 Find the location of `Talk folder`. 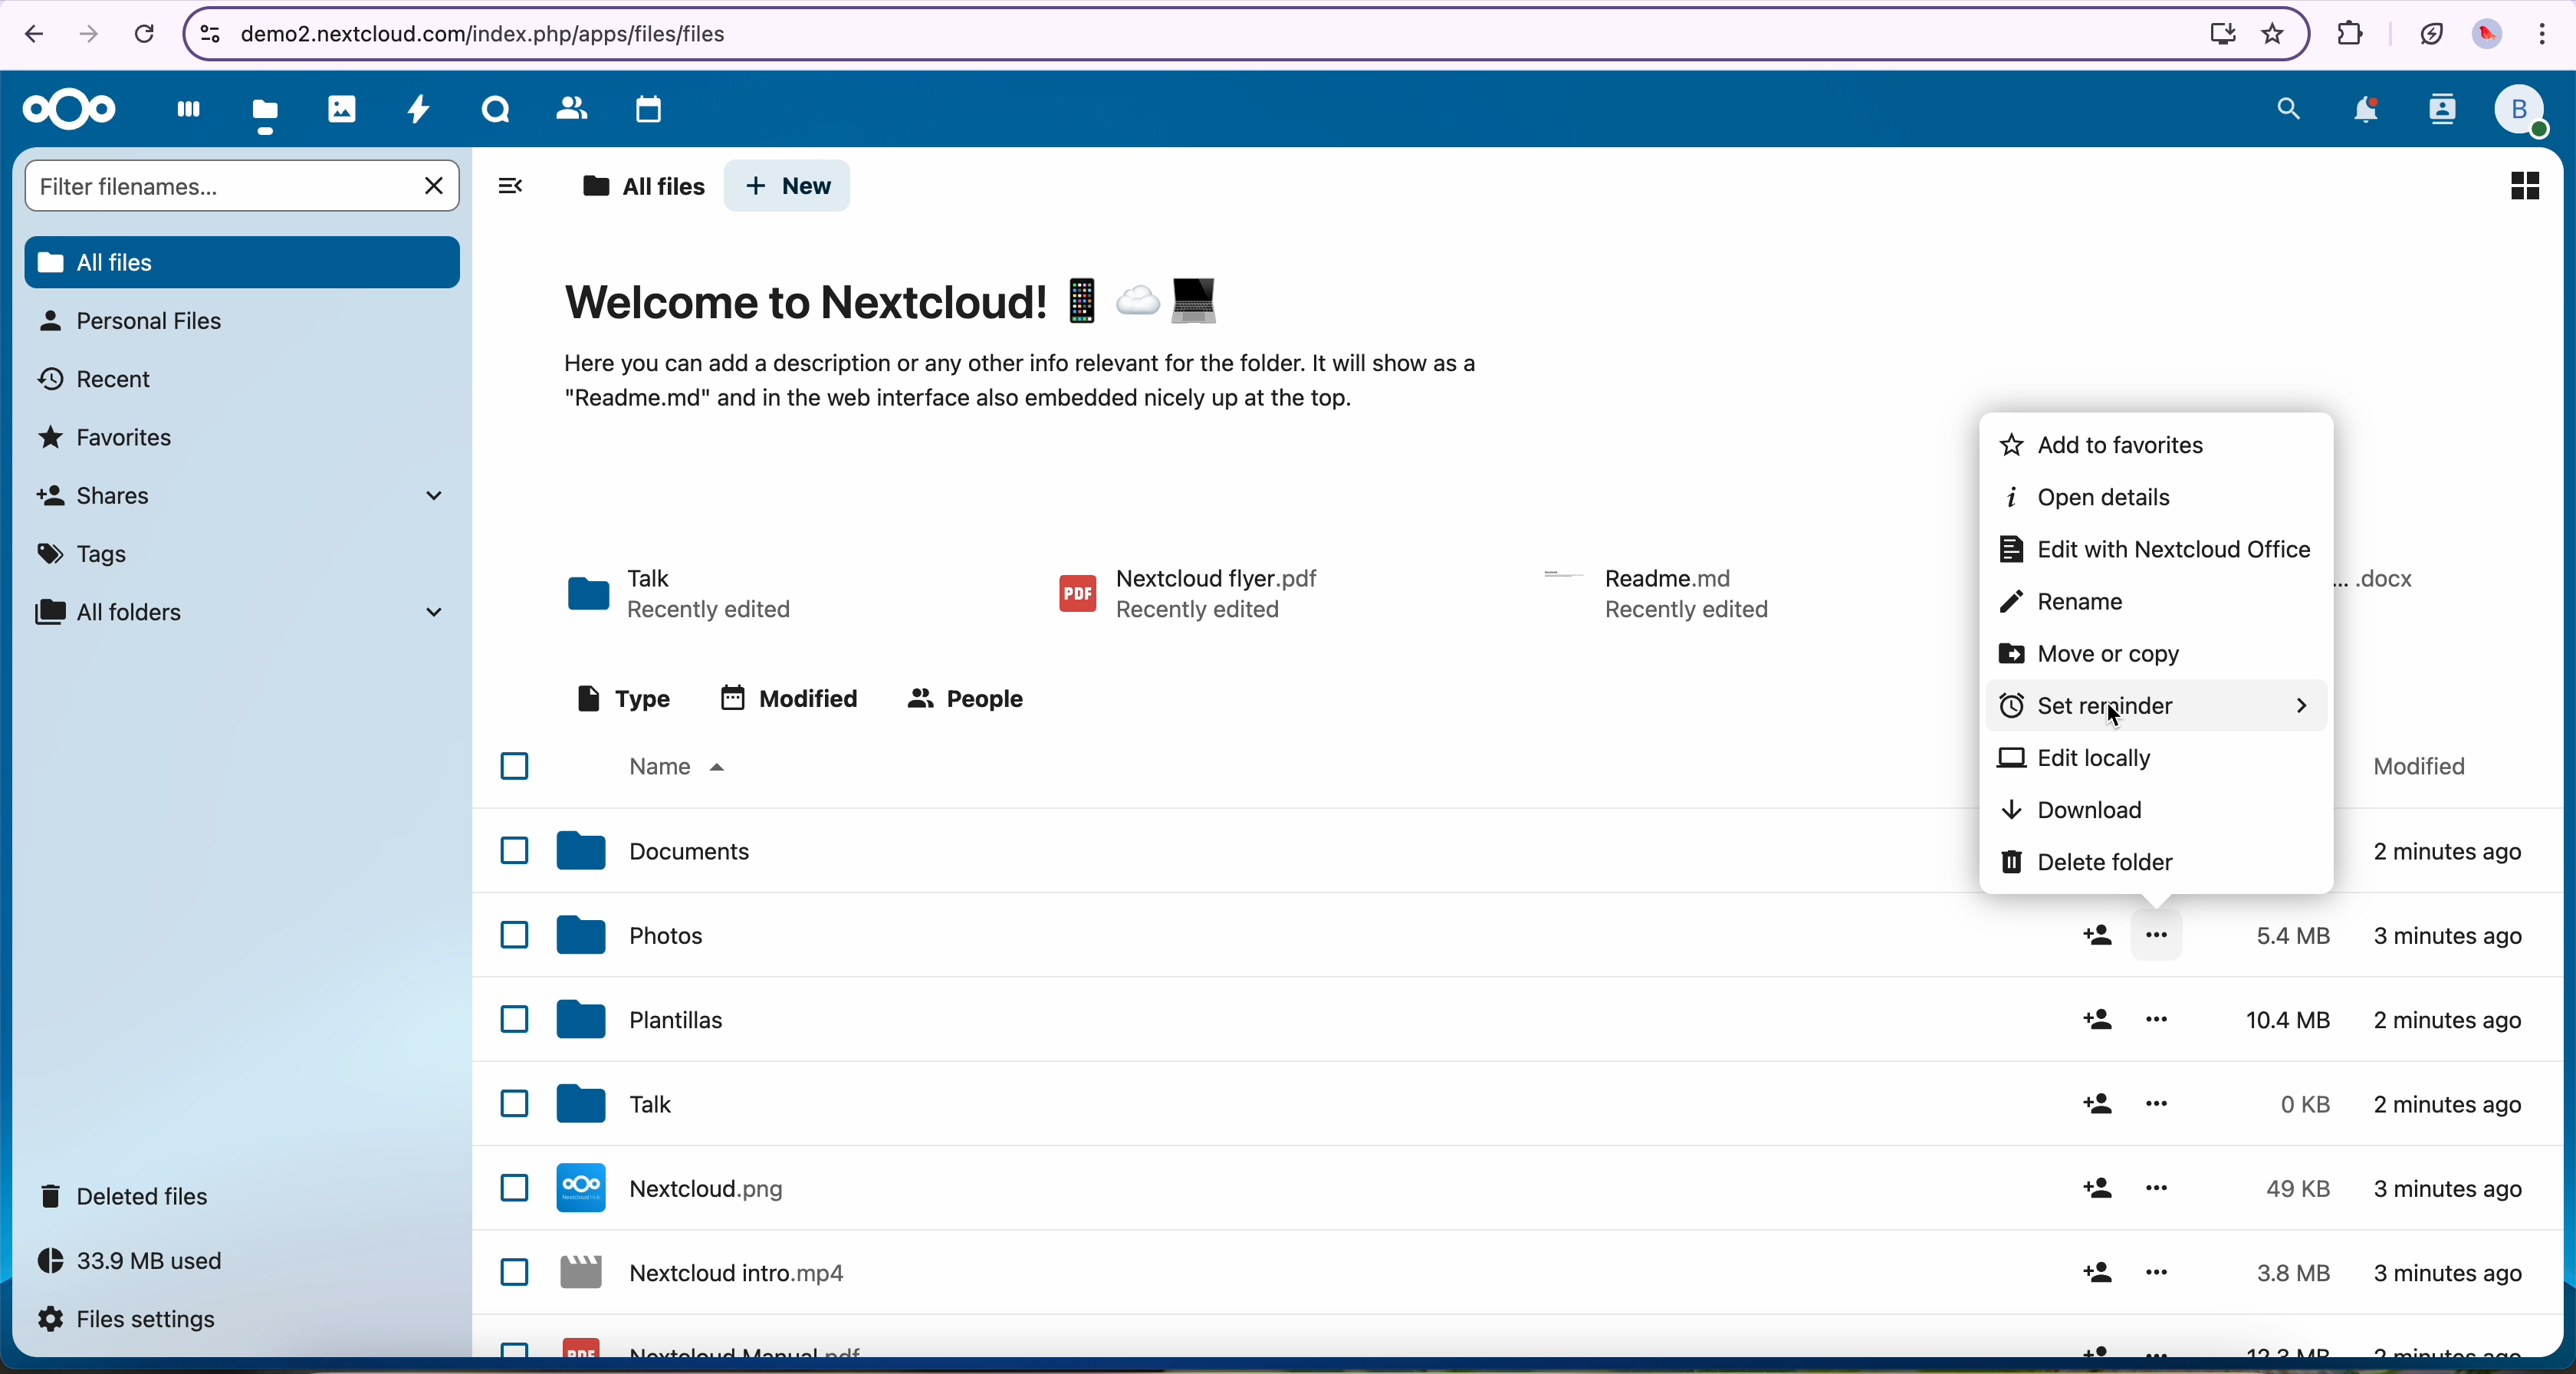

Talk folder is located at coordinates (689, 591).